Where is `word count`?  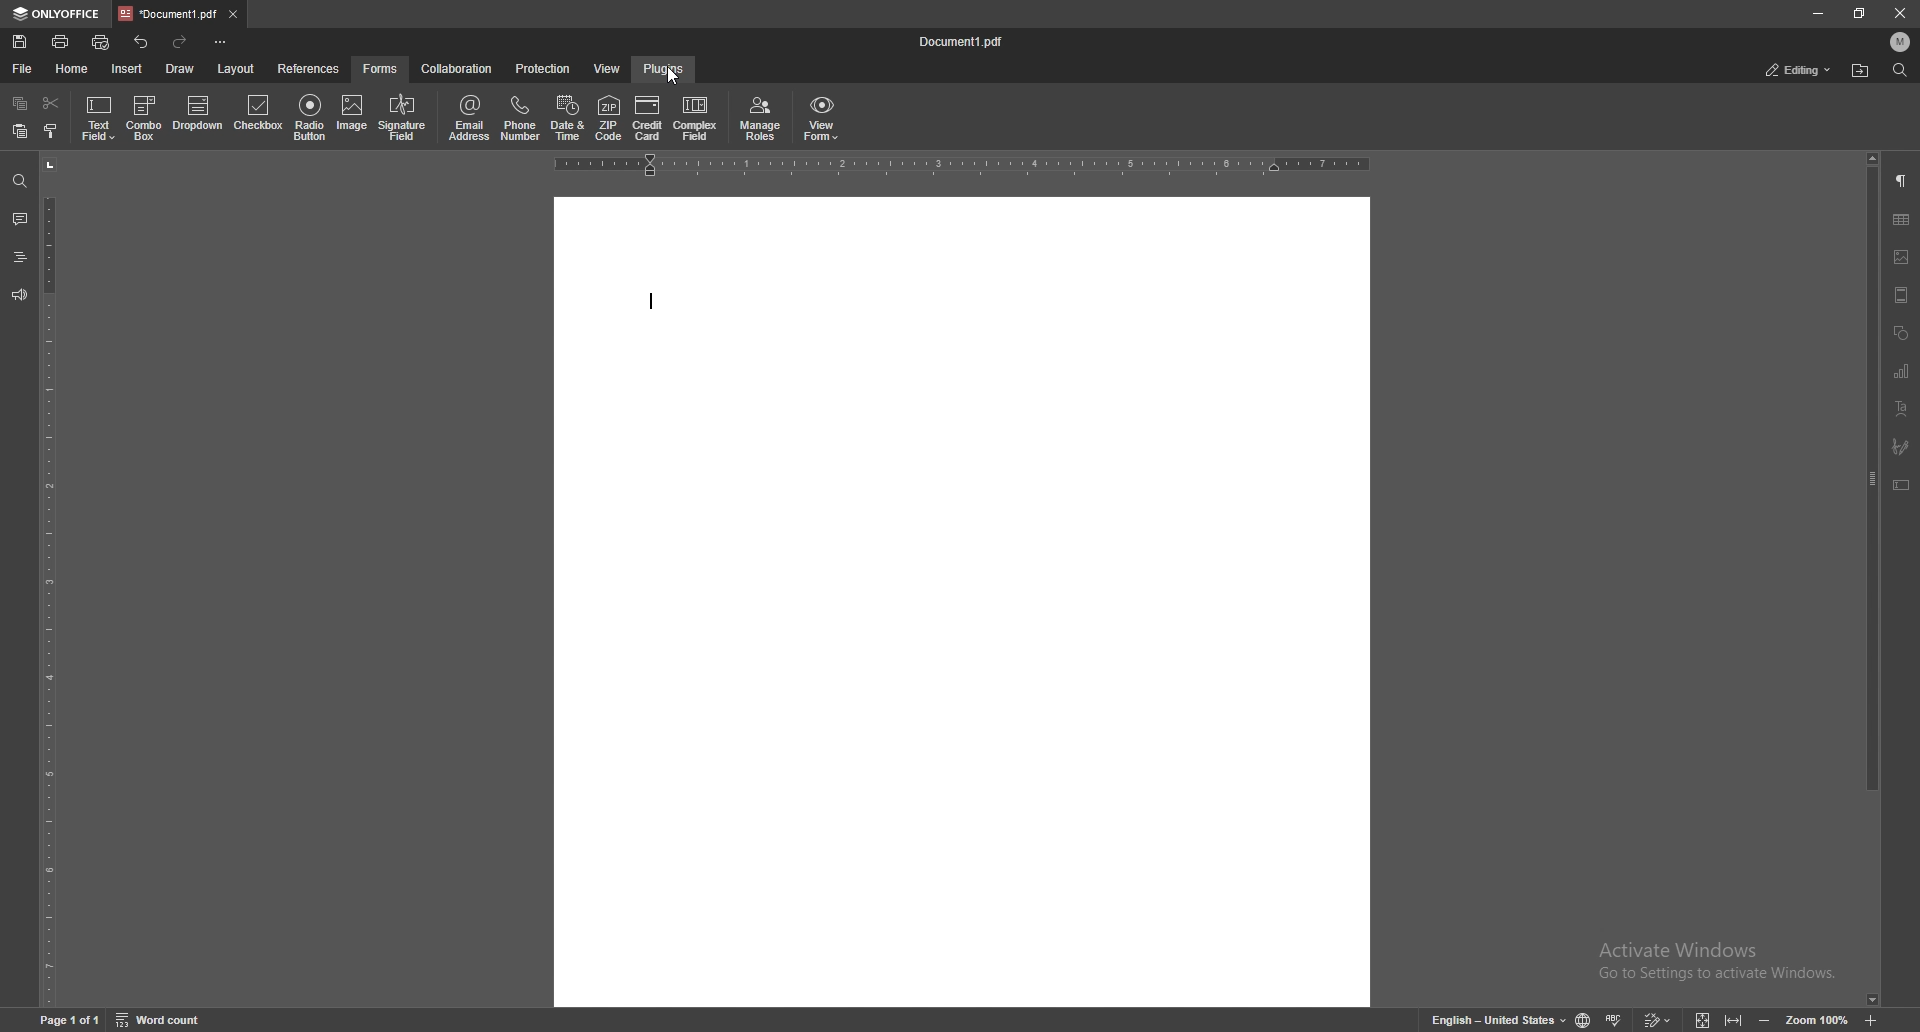
word count is located at coordinates (158, 1019).